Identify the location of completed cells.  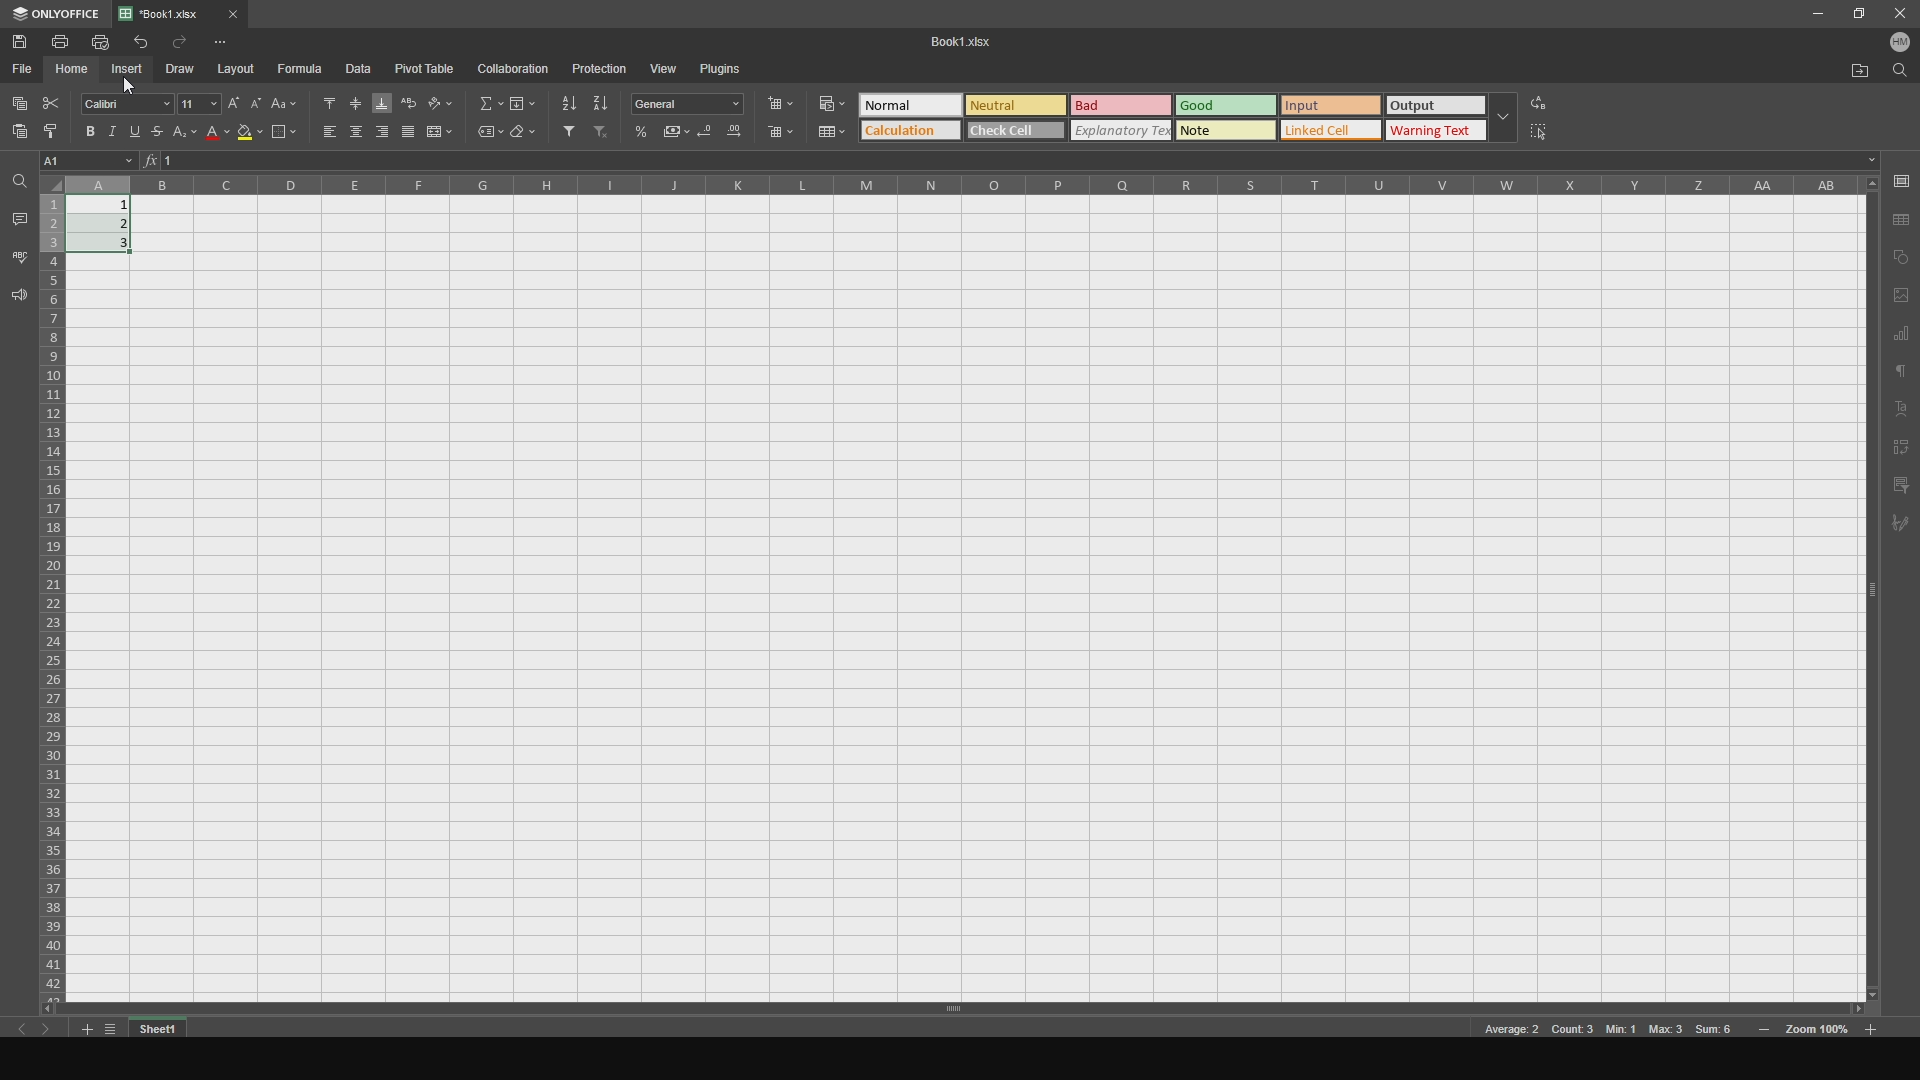
(107, 223).